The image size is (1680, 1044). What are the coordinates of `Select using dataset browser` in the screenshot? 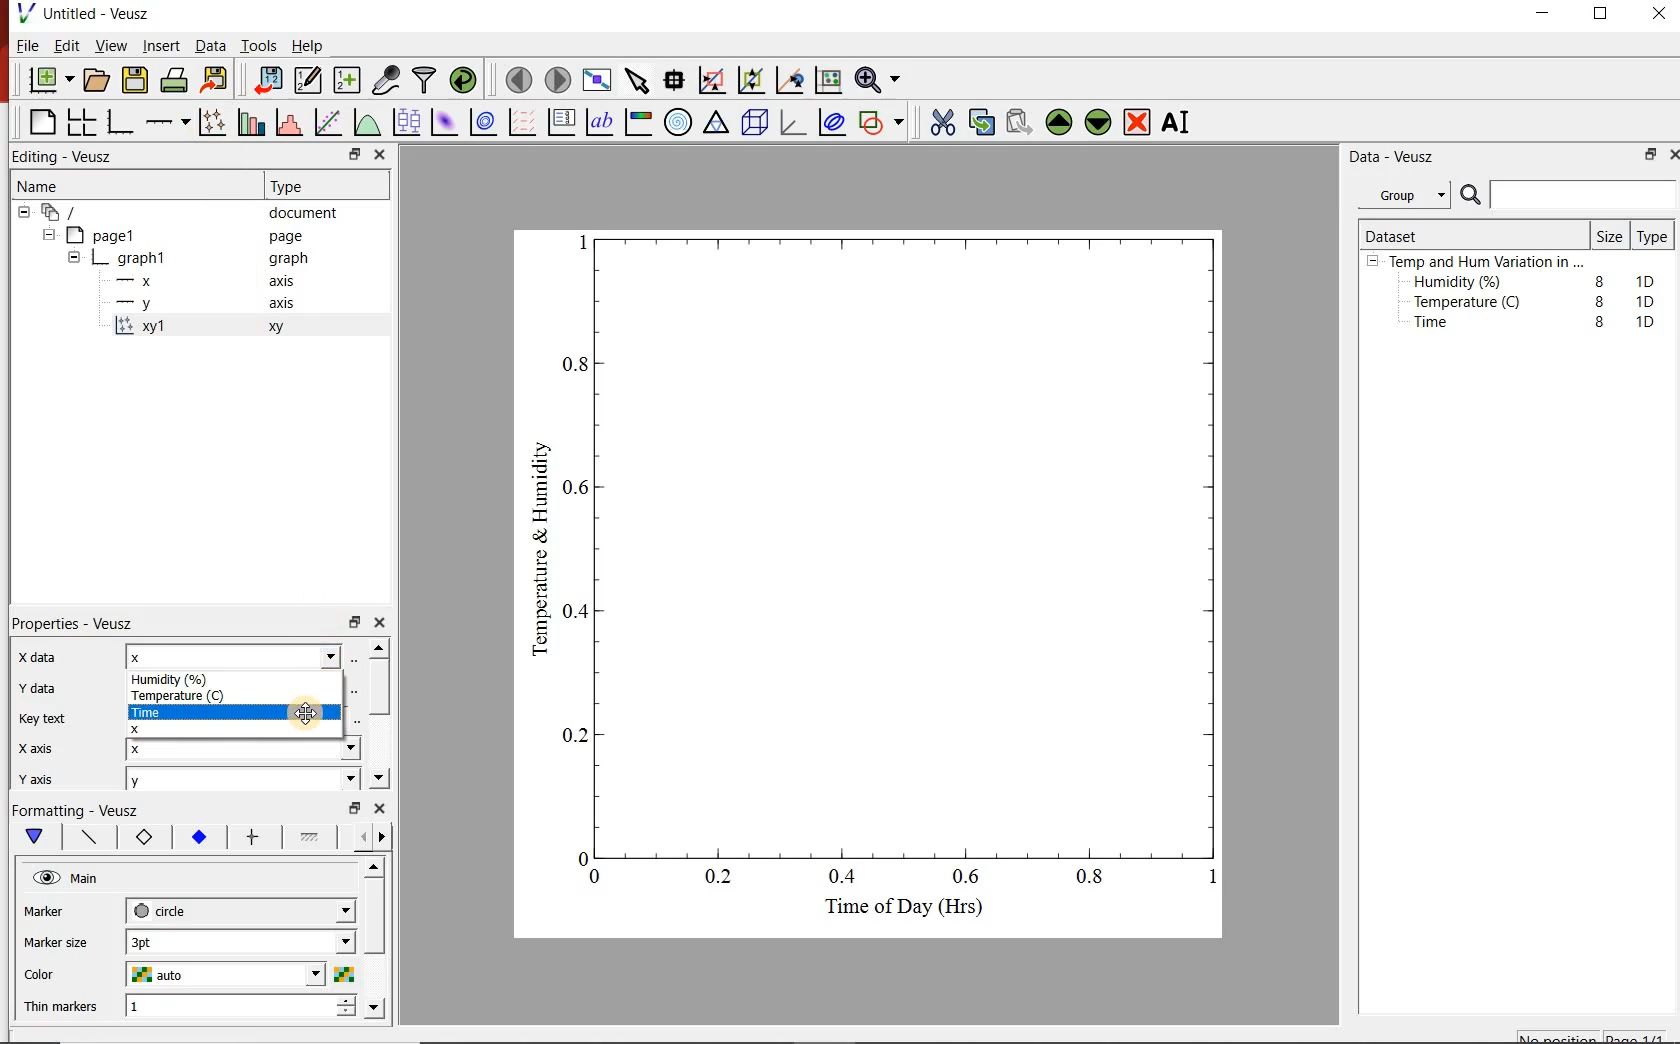 It's located at (361, 658).